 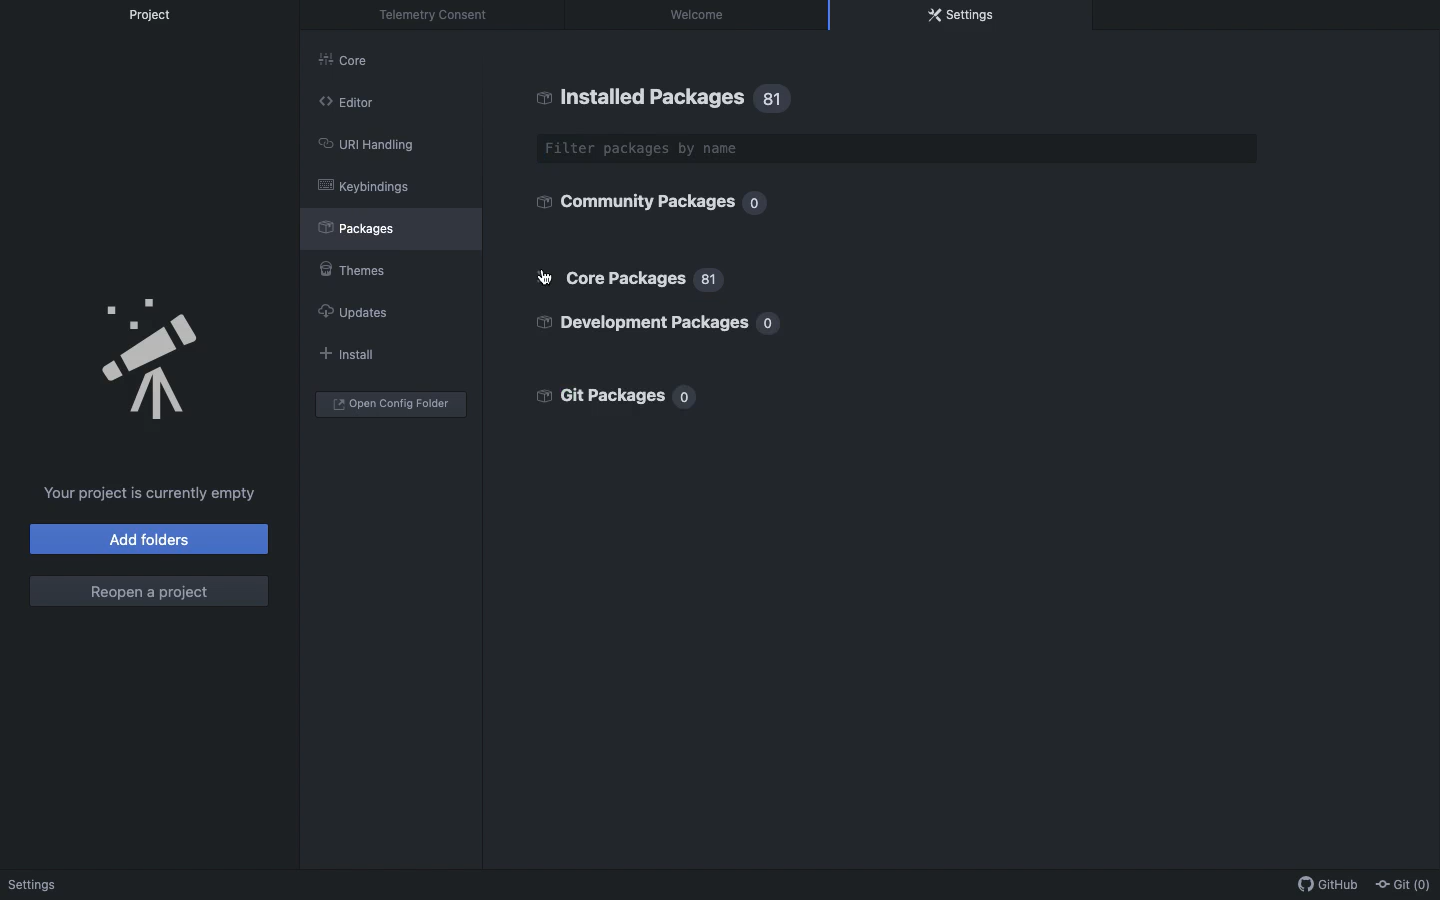 What do you see at coordinates (598, 393) in the screenshot?
I see `Git packages` at bounding box center [598, 393].